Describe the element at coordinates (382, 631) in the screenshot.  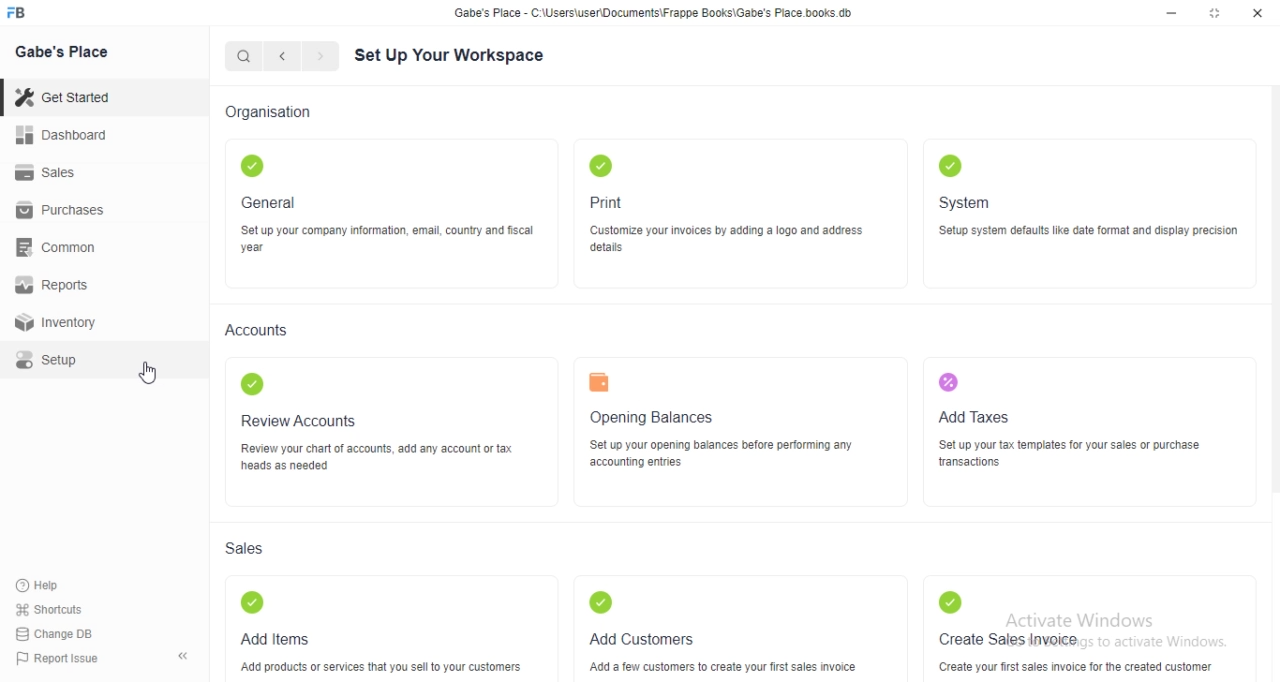
I see `Add items. Add products or services that you sell 10 your customers.` at that location.